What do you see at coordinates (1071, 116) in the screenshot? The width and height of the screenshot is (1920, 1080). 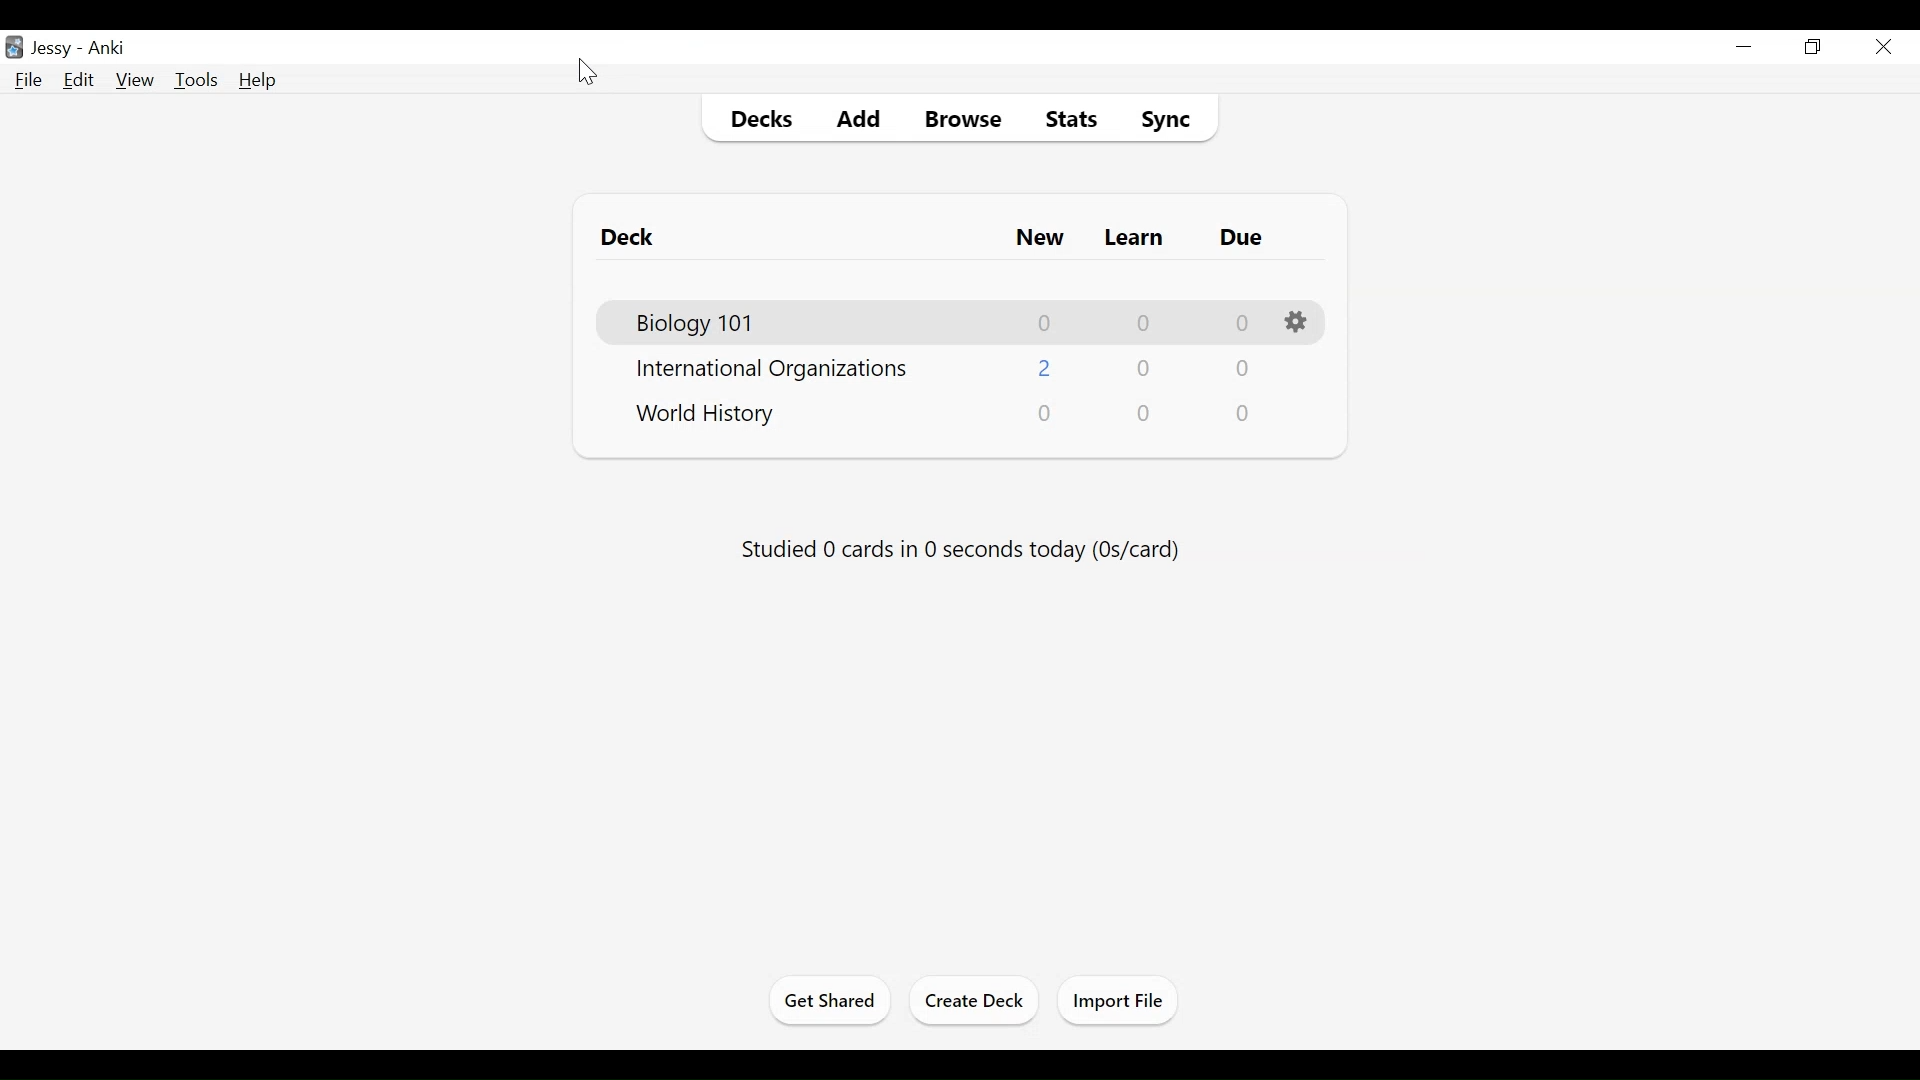 I see `Stats` at bounding box center [1071, 116].